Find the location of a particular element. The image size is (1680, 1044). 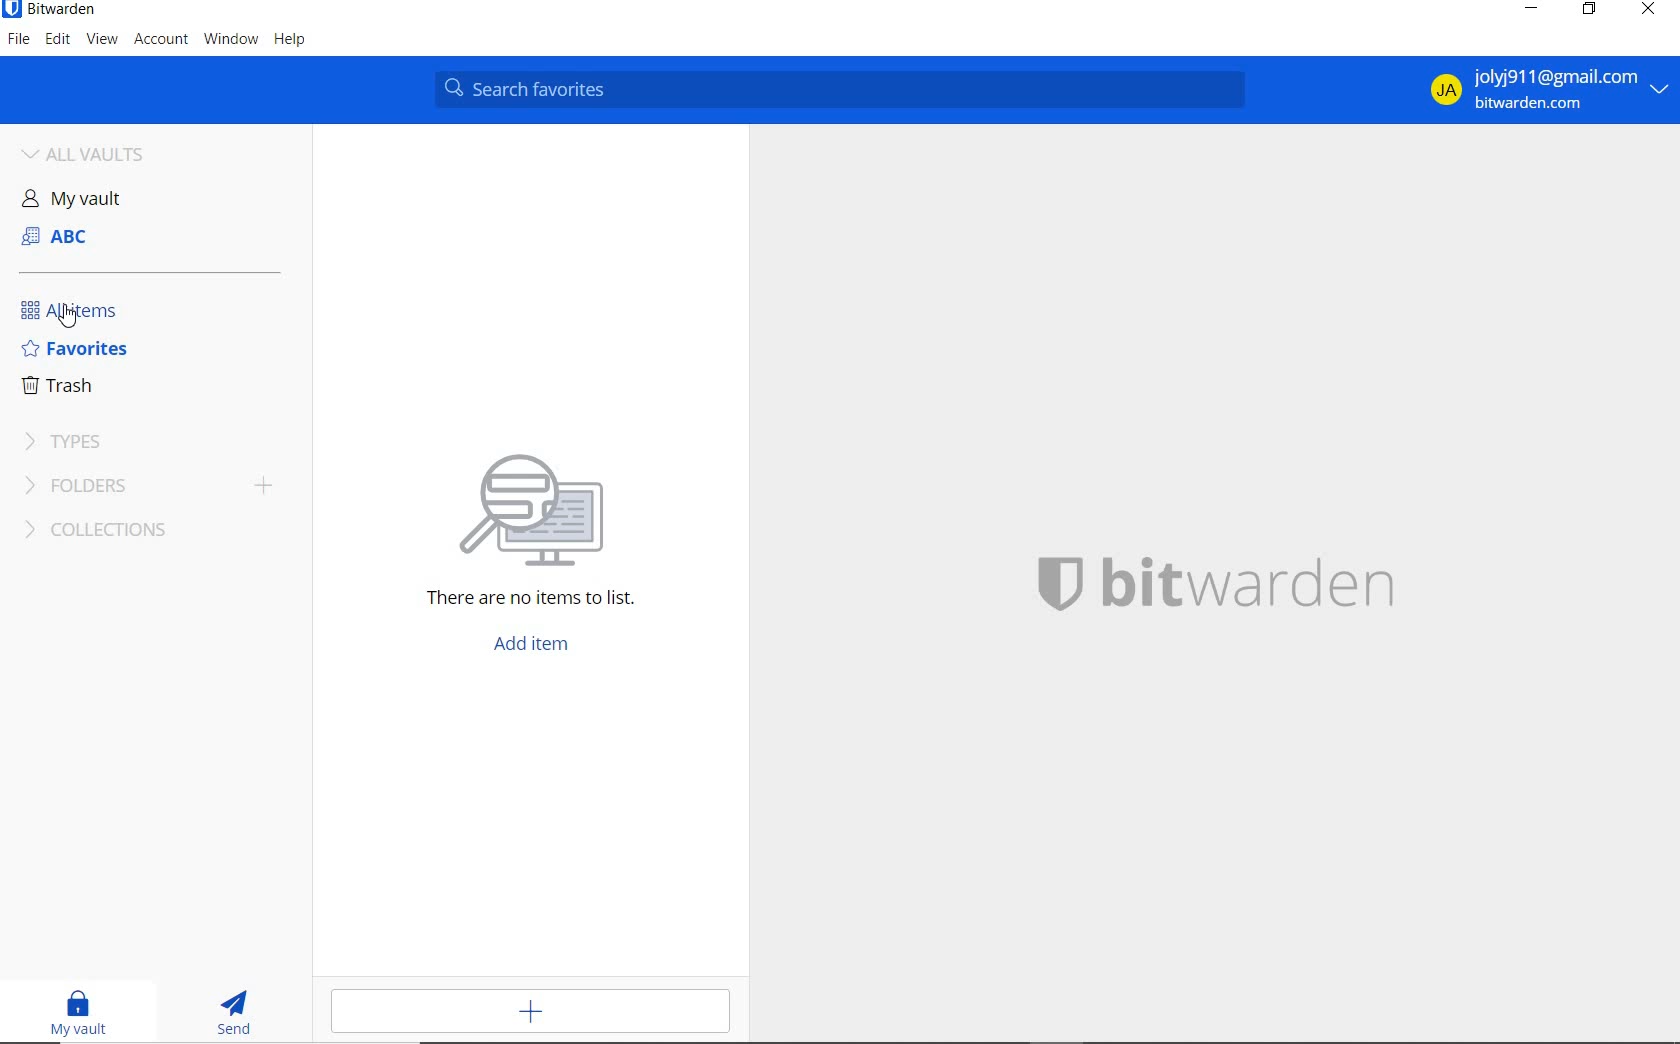

ACCOUNT is located at coordinates (163, 39).